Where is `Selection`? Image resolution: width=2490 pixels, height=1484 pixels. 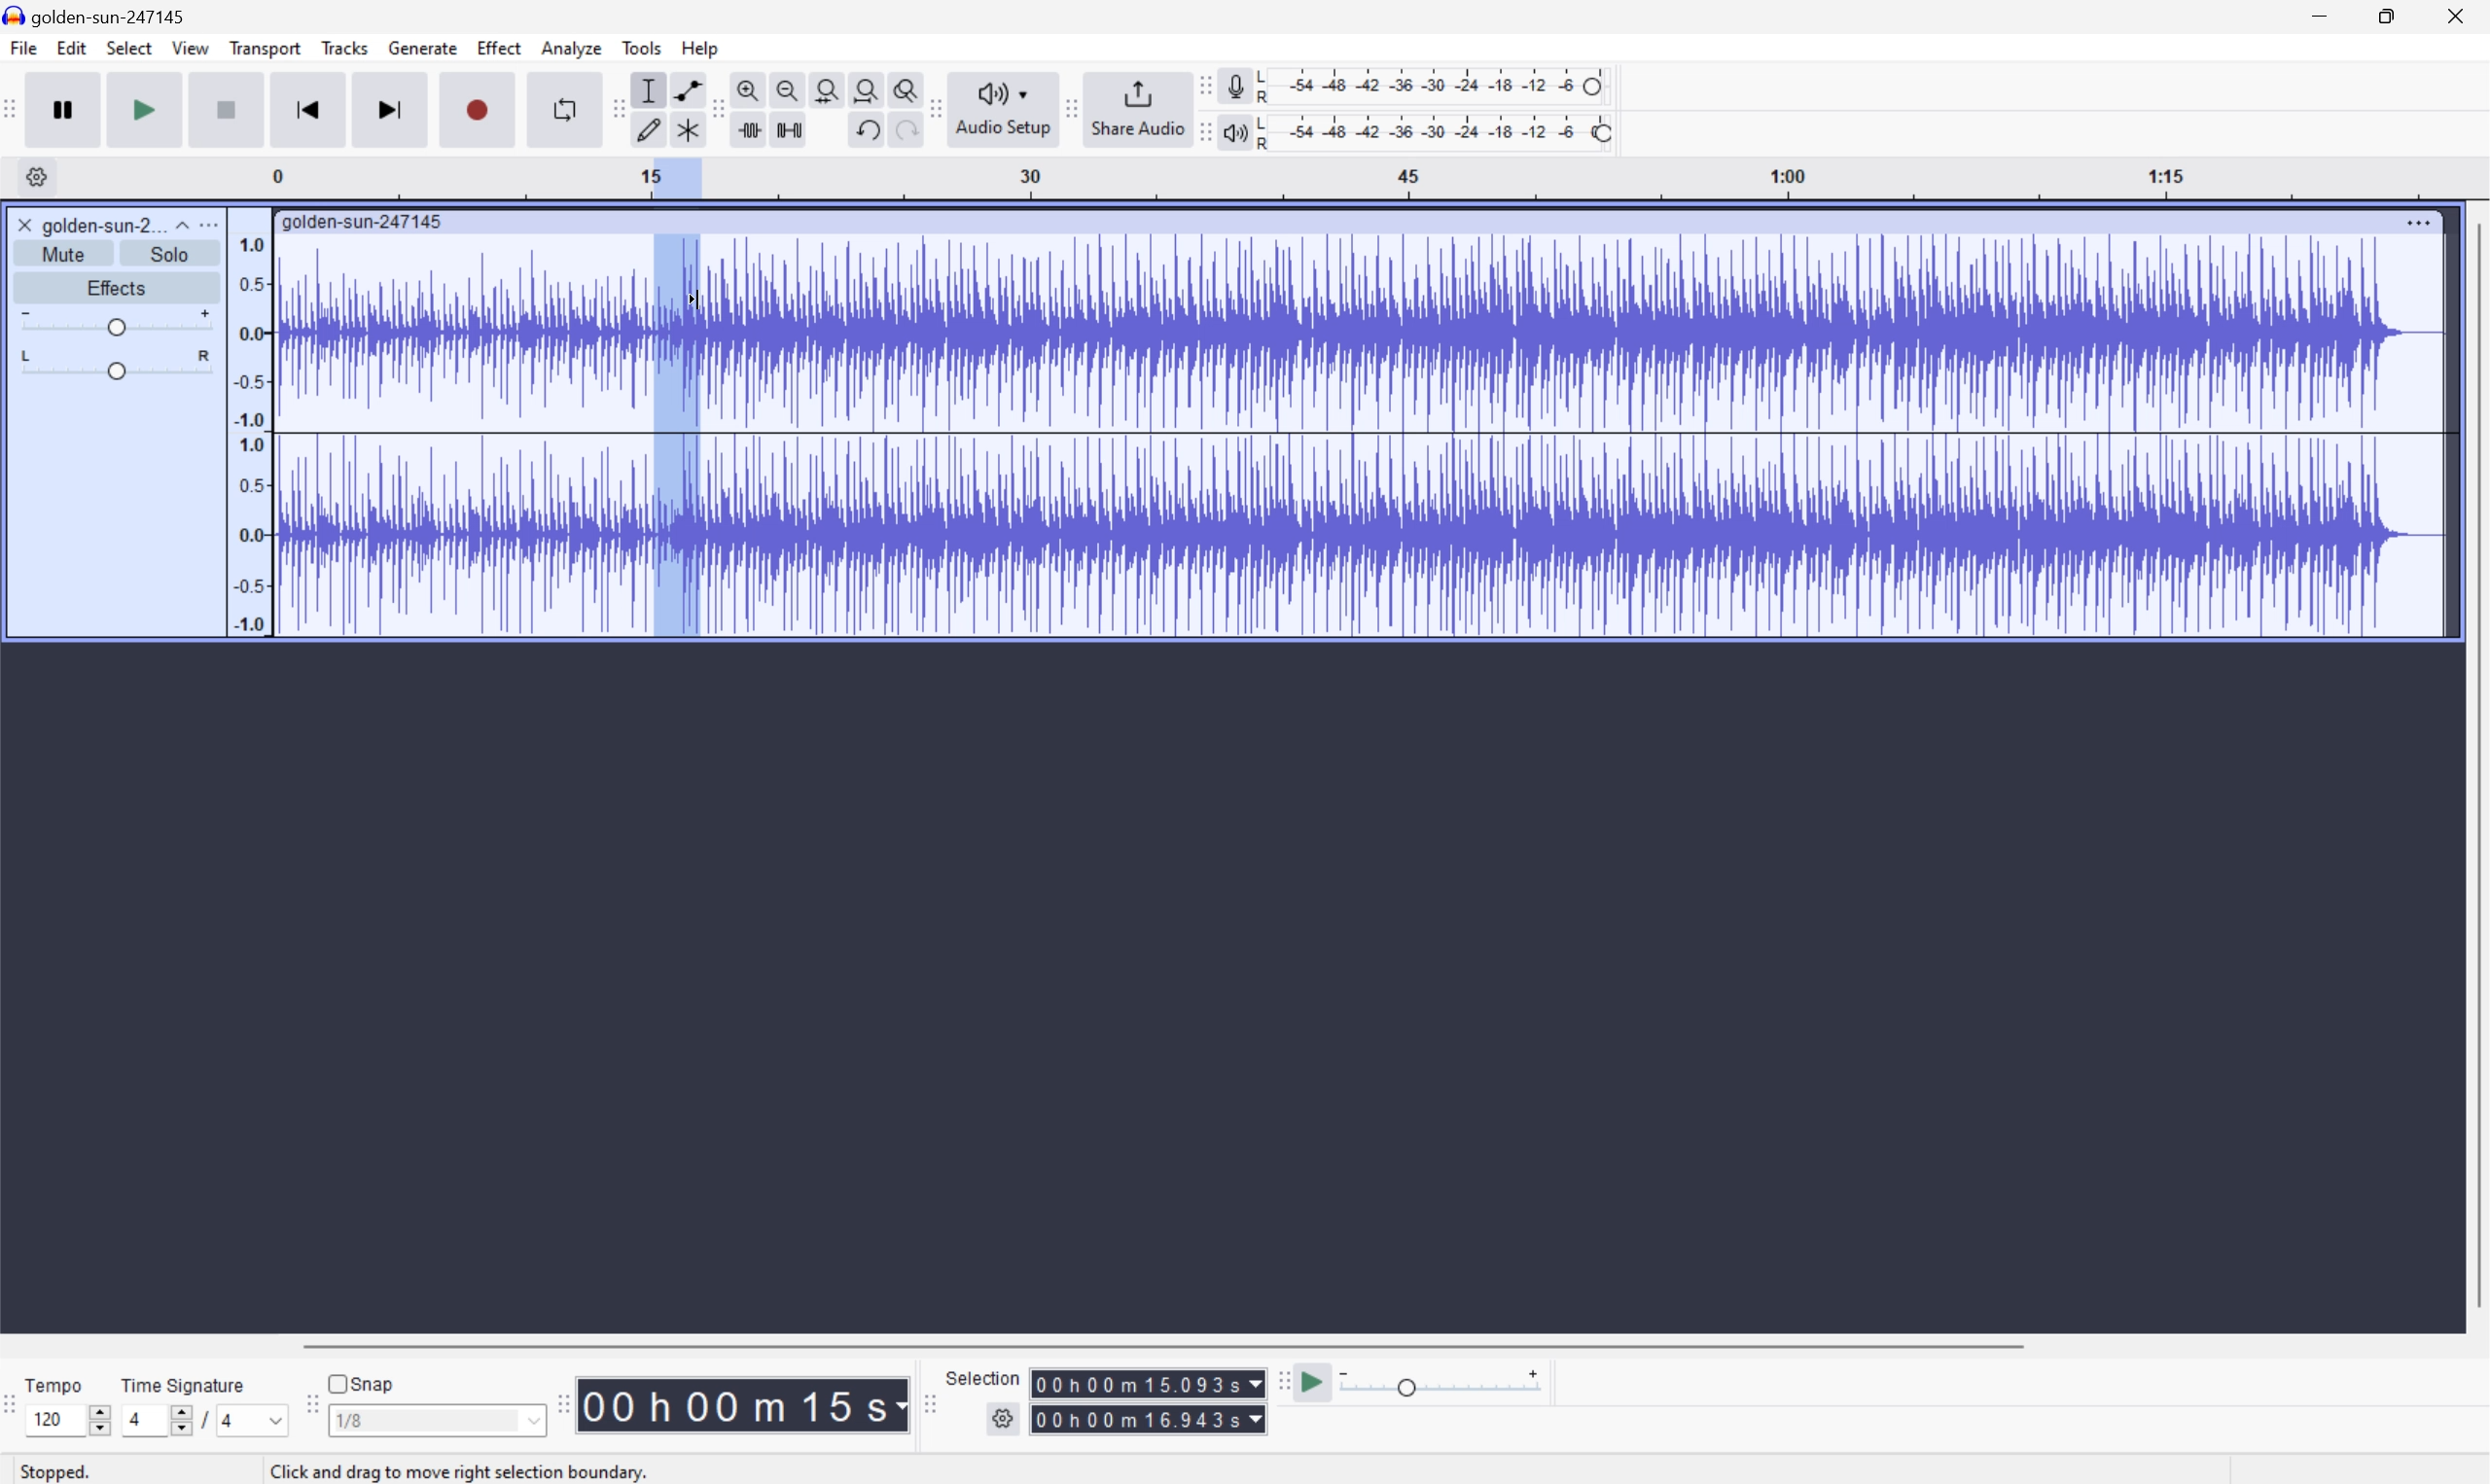
Selection is located at coordinates (1149, 1401).